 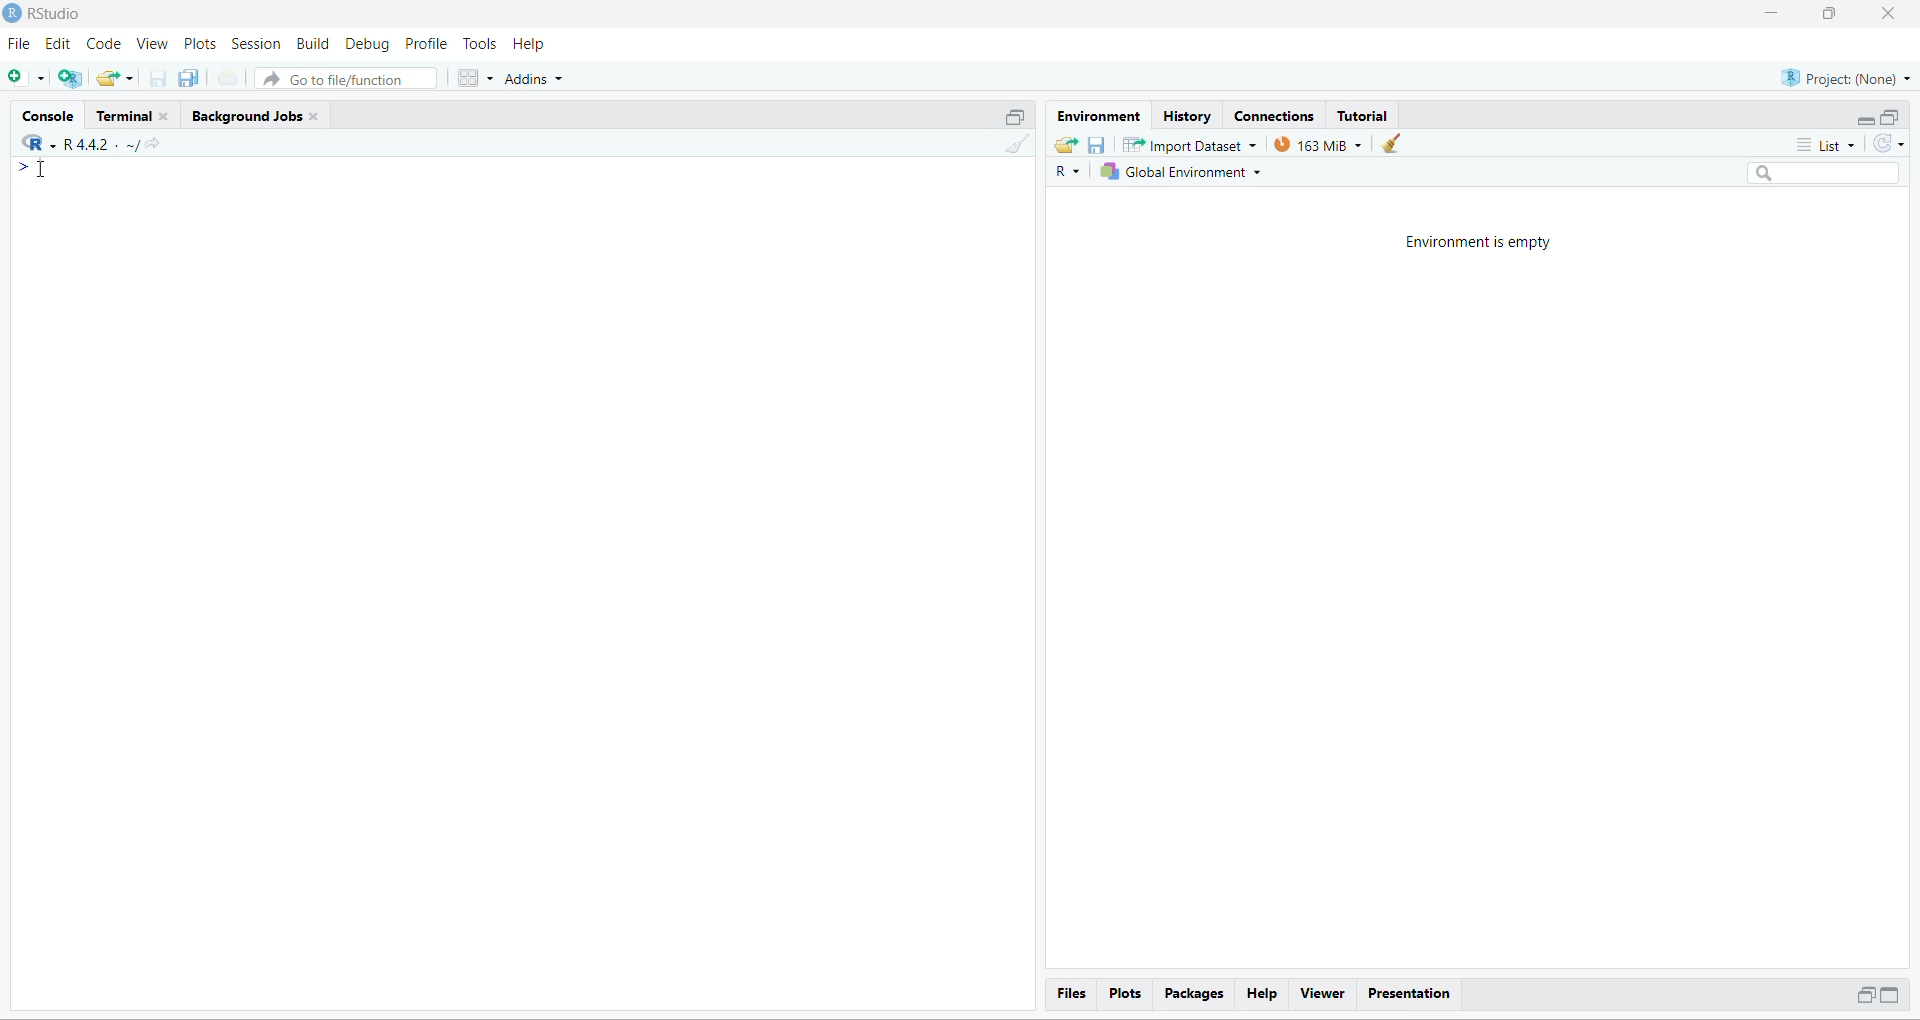 I want to click on Profile, so click(x=426, y=44).